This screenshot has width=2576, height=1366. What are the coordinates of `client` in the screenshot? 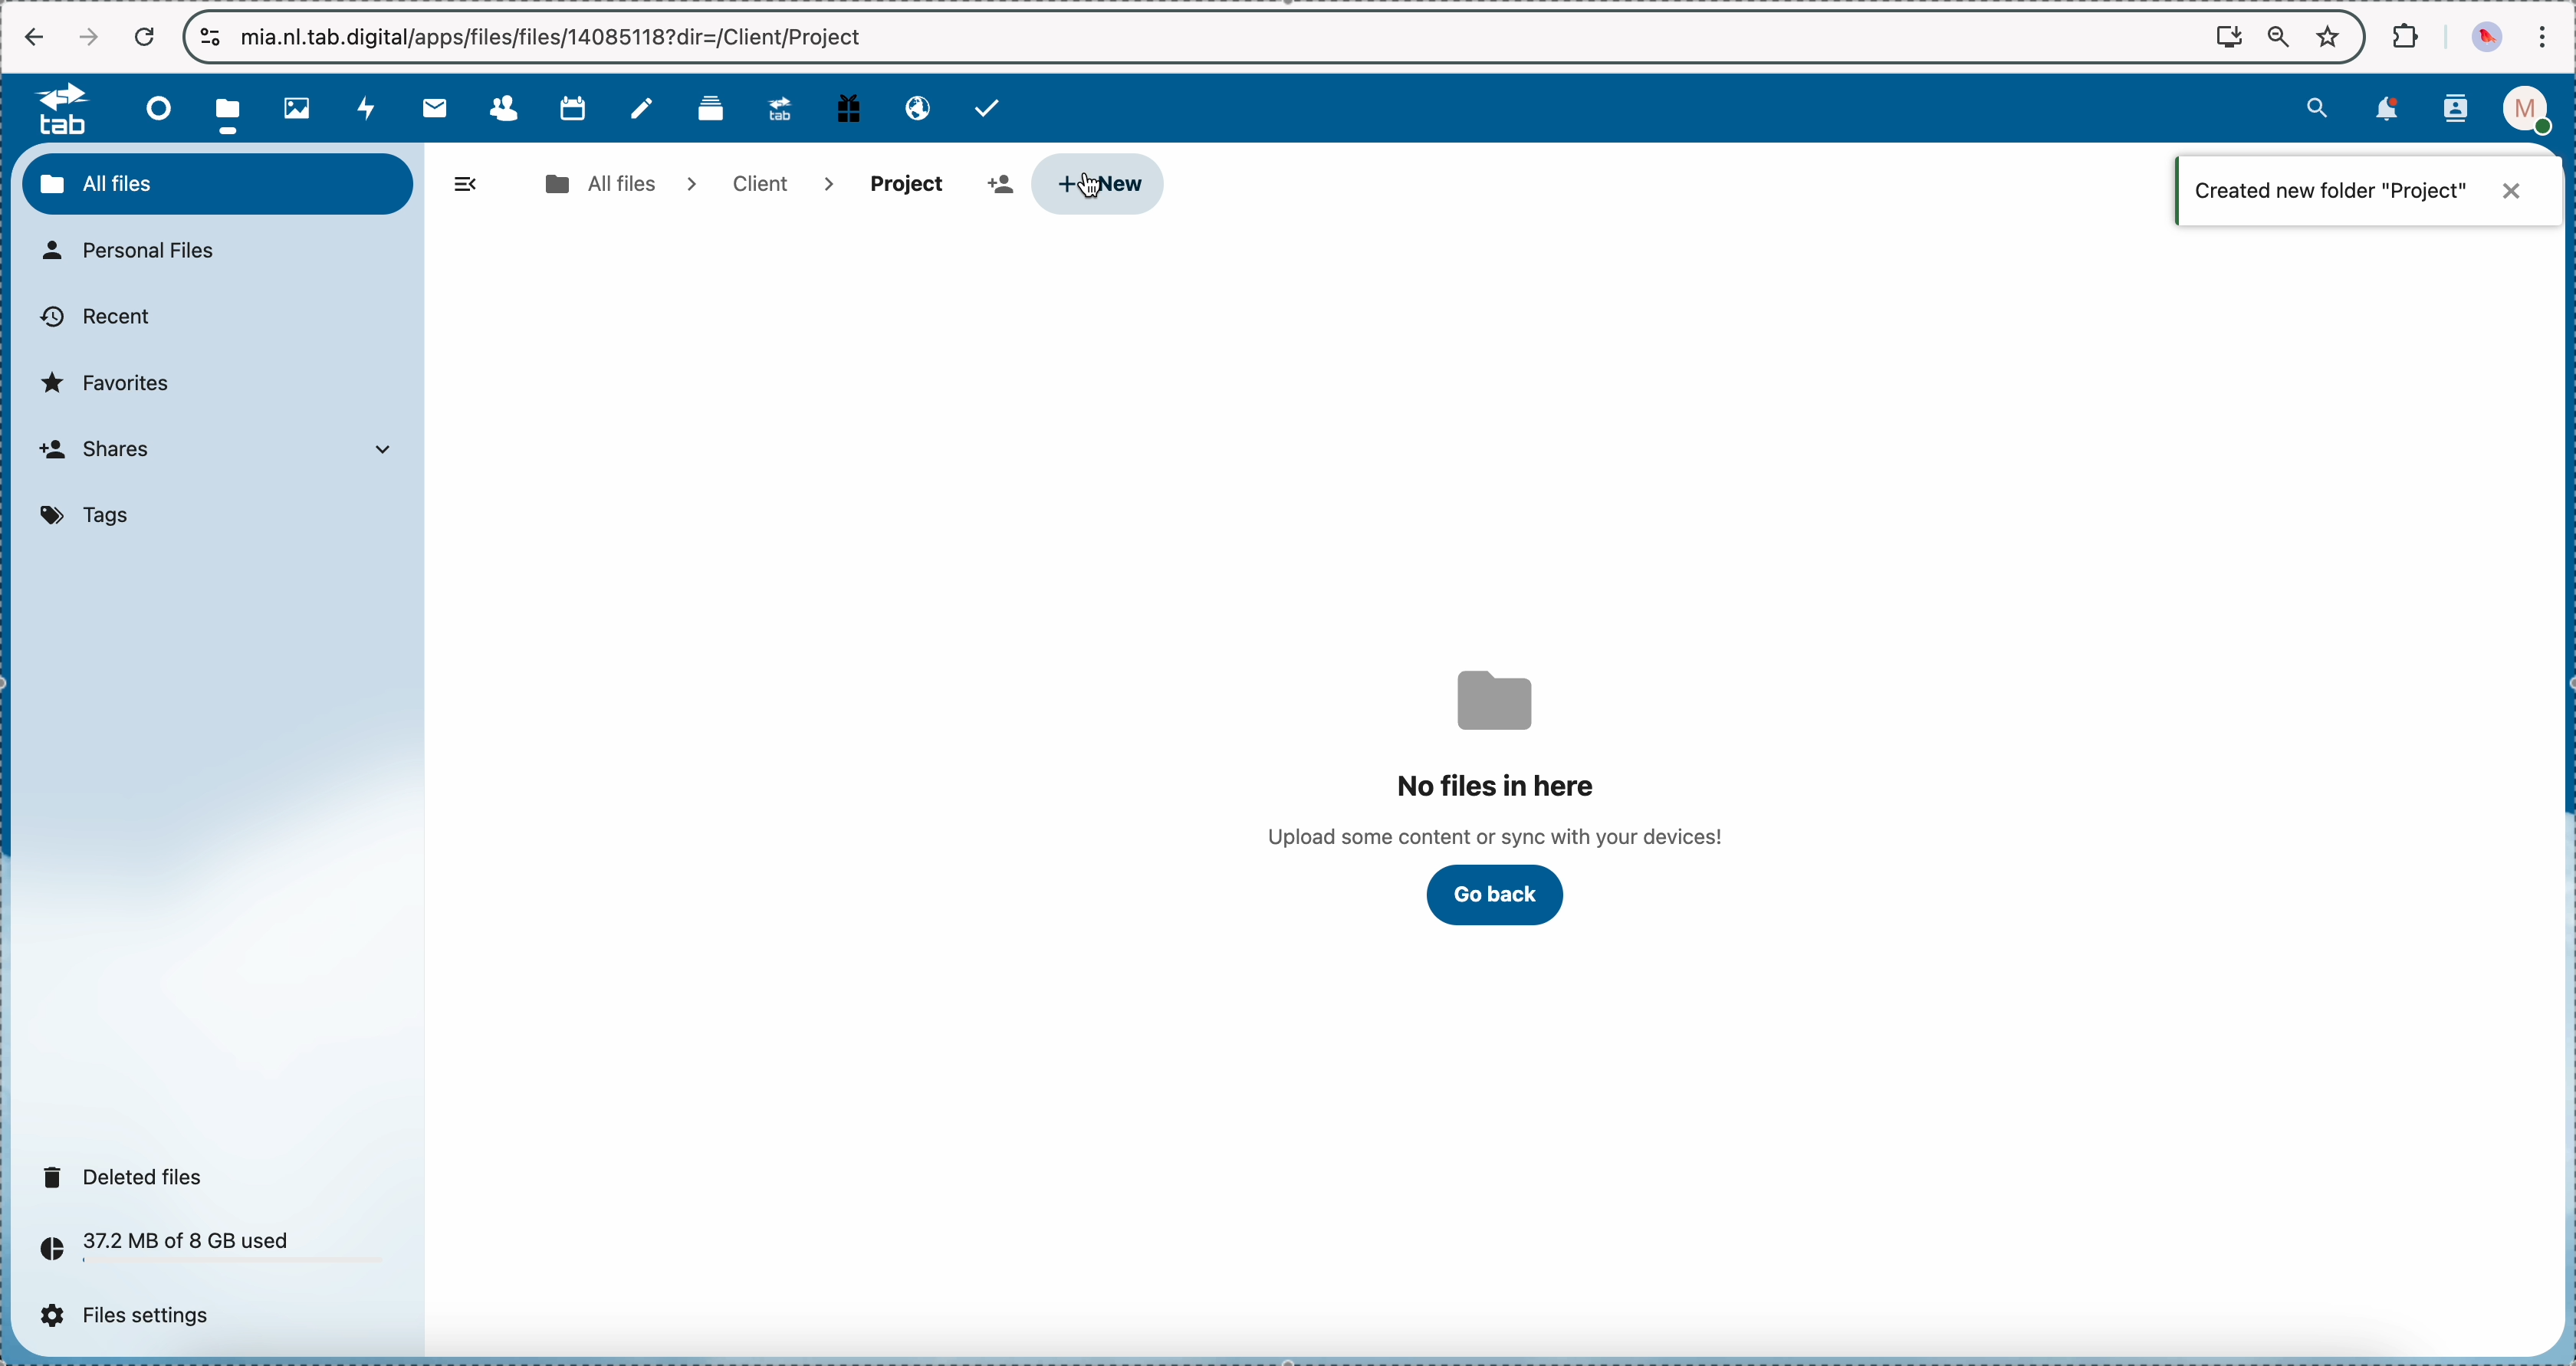 It's located at (776, 183).